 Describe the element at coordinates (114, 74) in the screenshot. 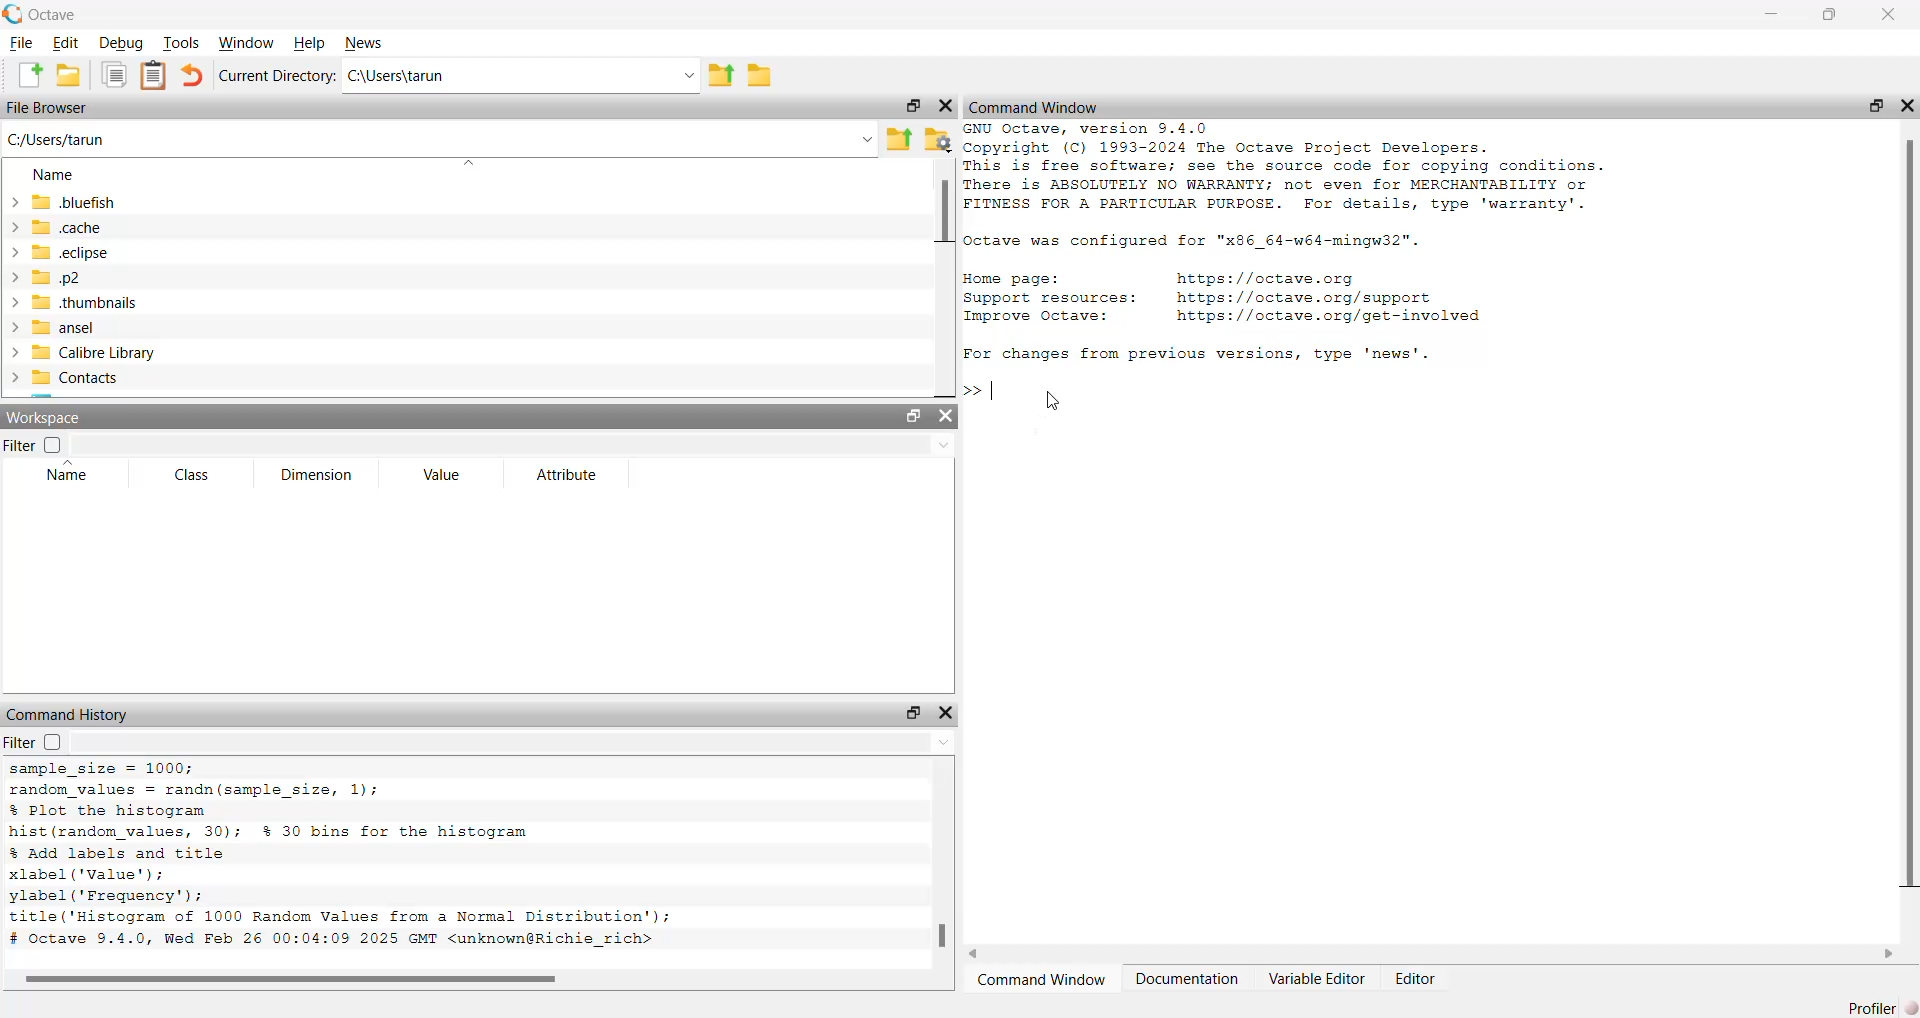

I see `duplicate` at that location.